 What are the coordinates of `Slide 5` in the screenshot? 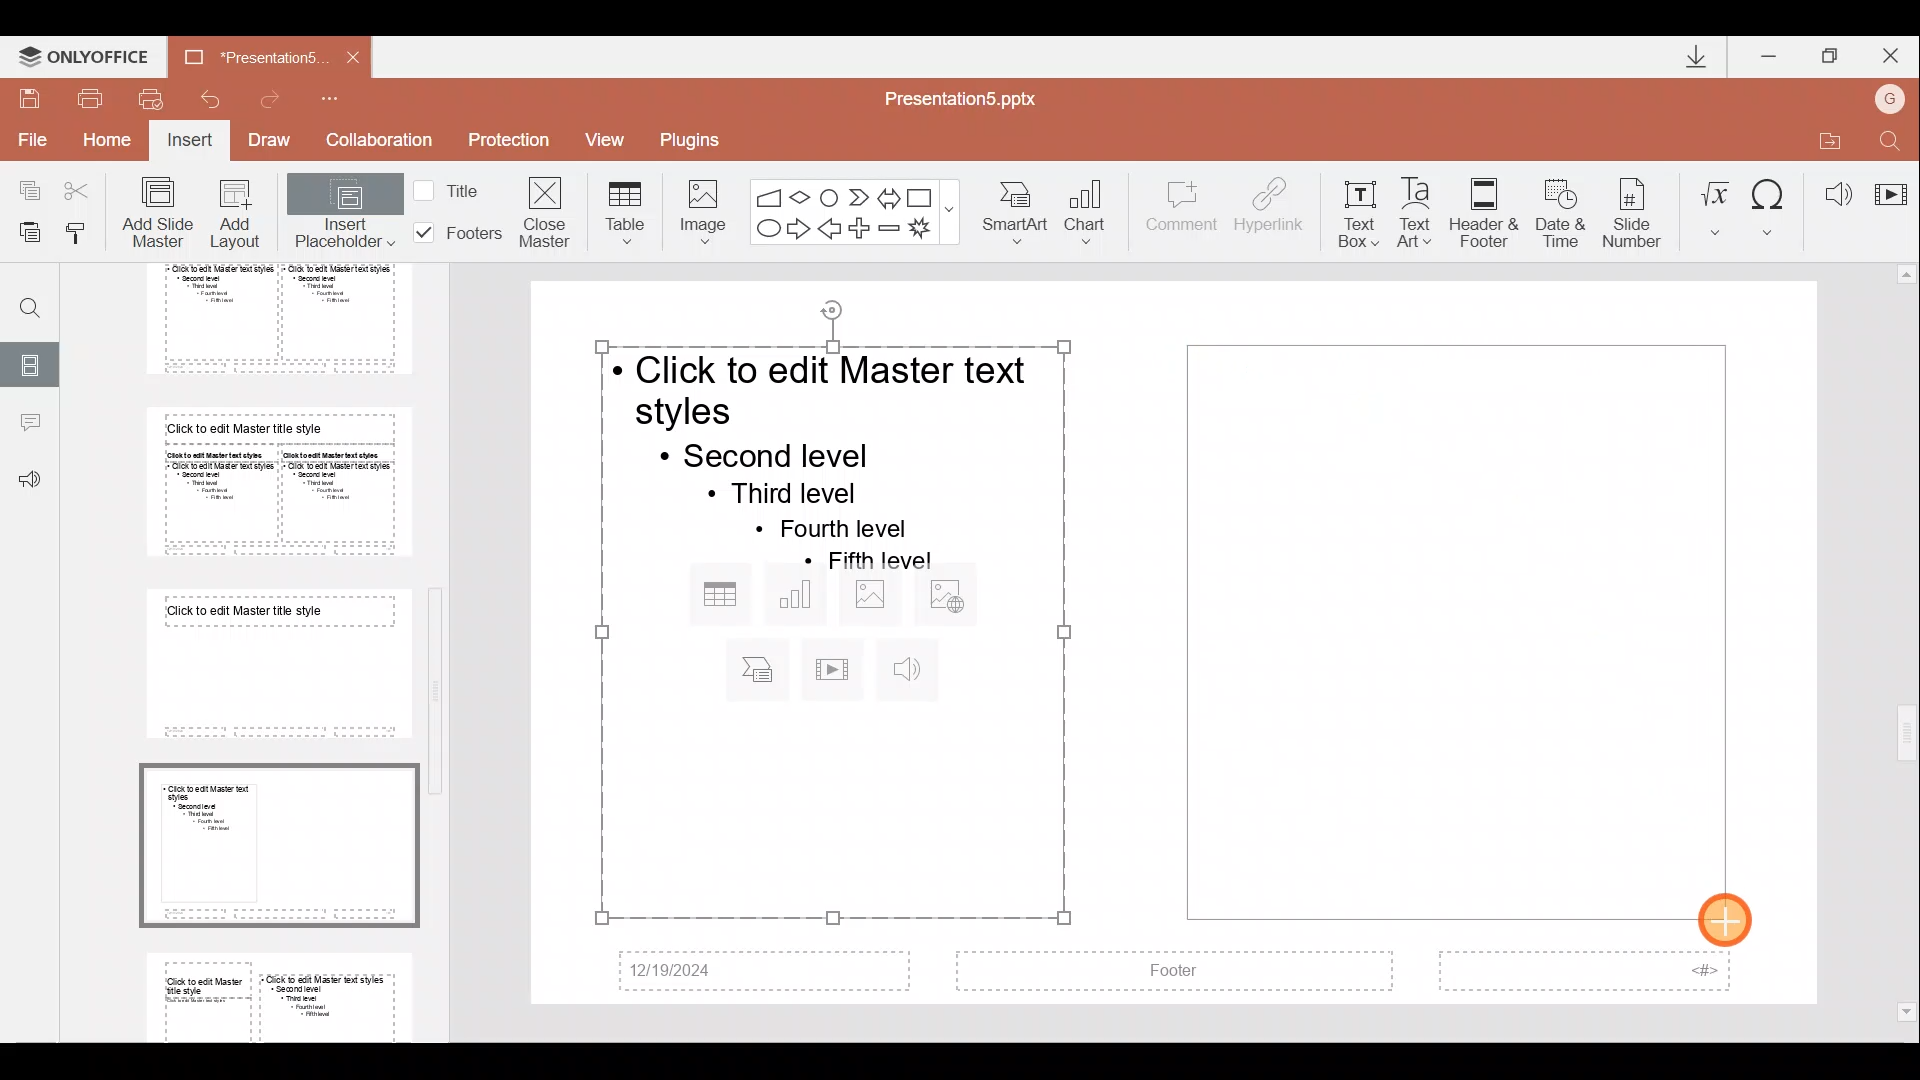 It's located at (263, 319).